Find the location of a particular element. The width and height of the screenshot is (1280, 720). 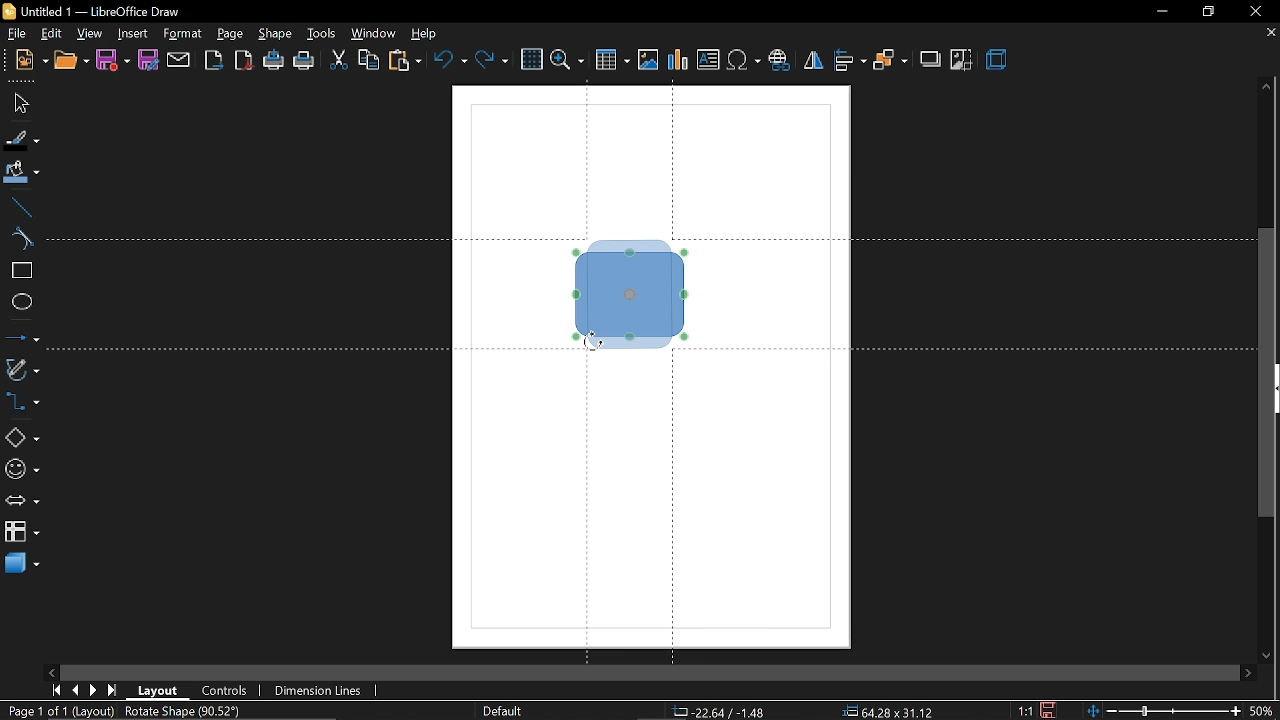

curve is located at coordinates (20, 239).